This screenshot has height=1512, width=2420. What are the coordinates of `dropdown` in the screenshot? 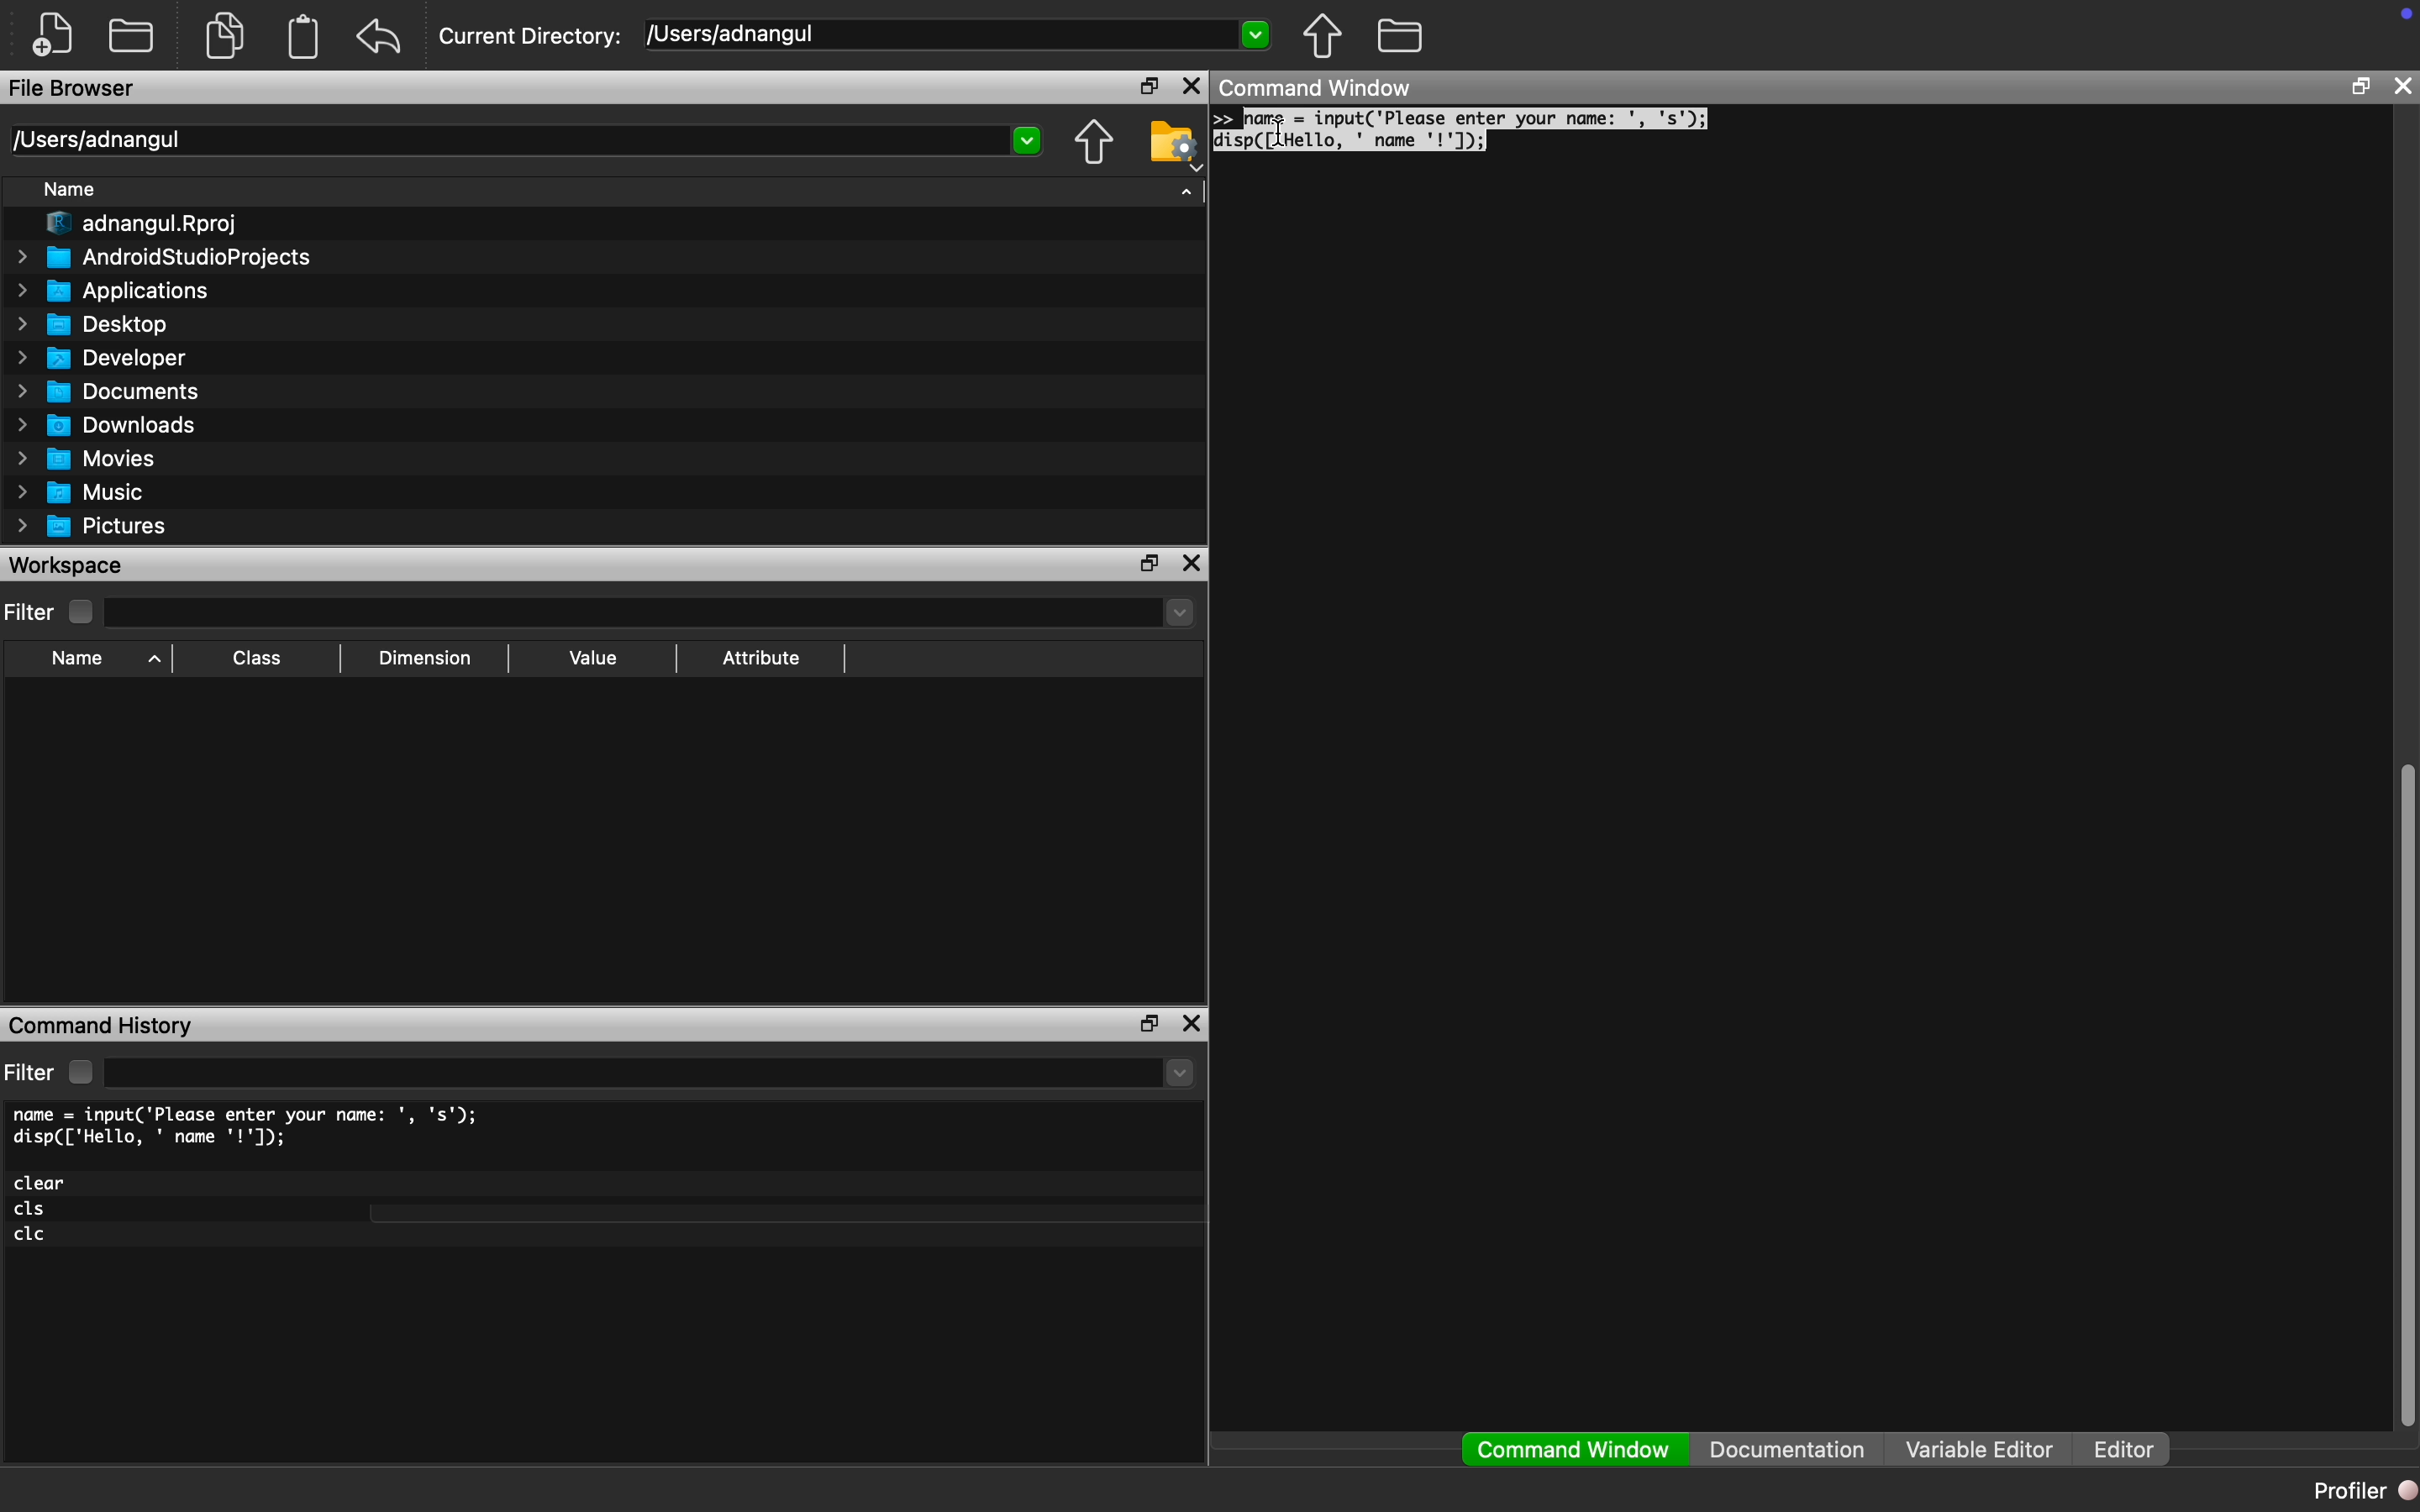 It's located at (1181, 1073).